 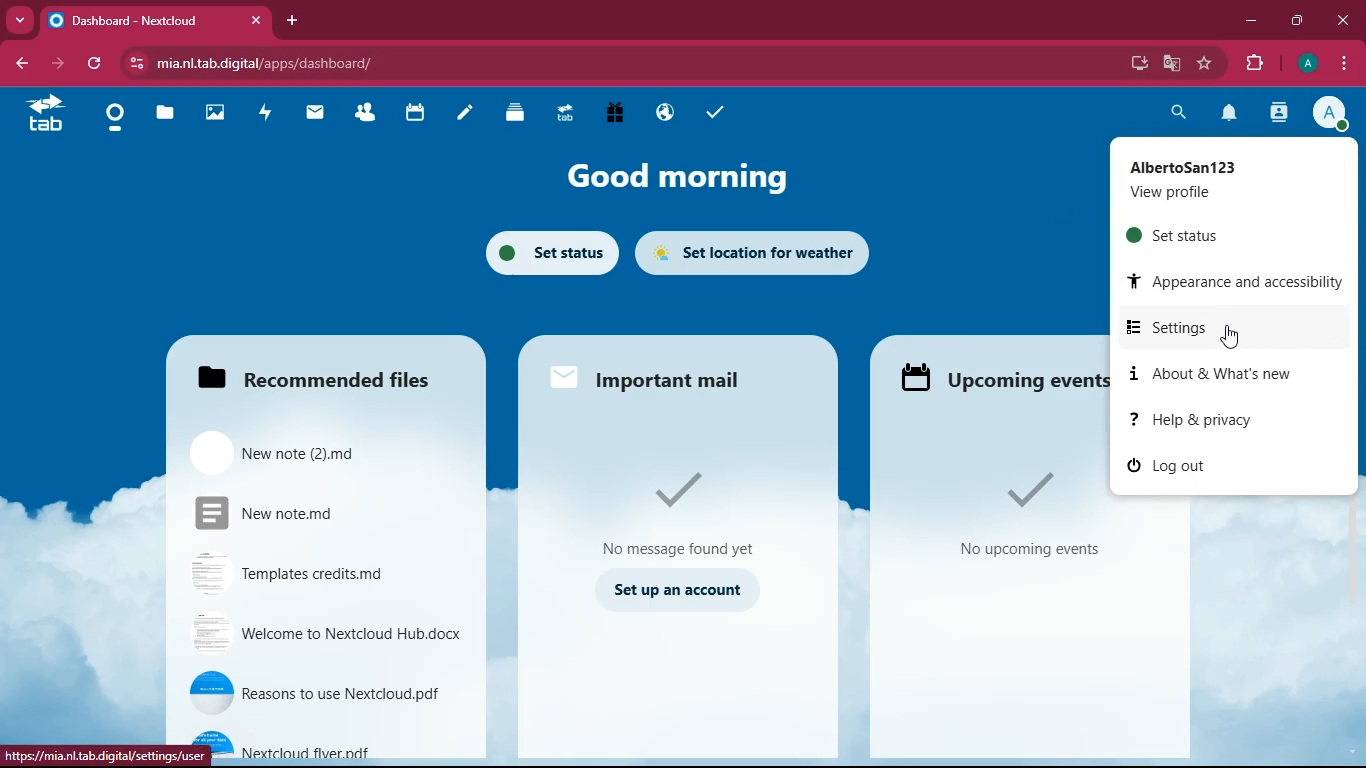 I want to click on notification, so click(x=1230, y=114).